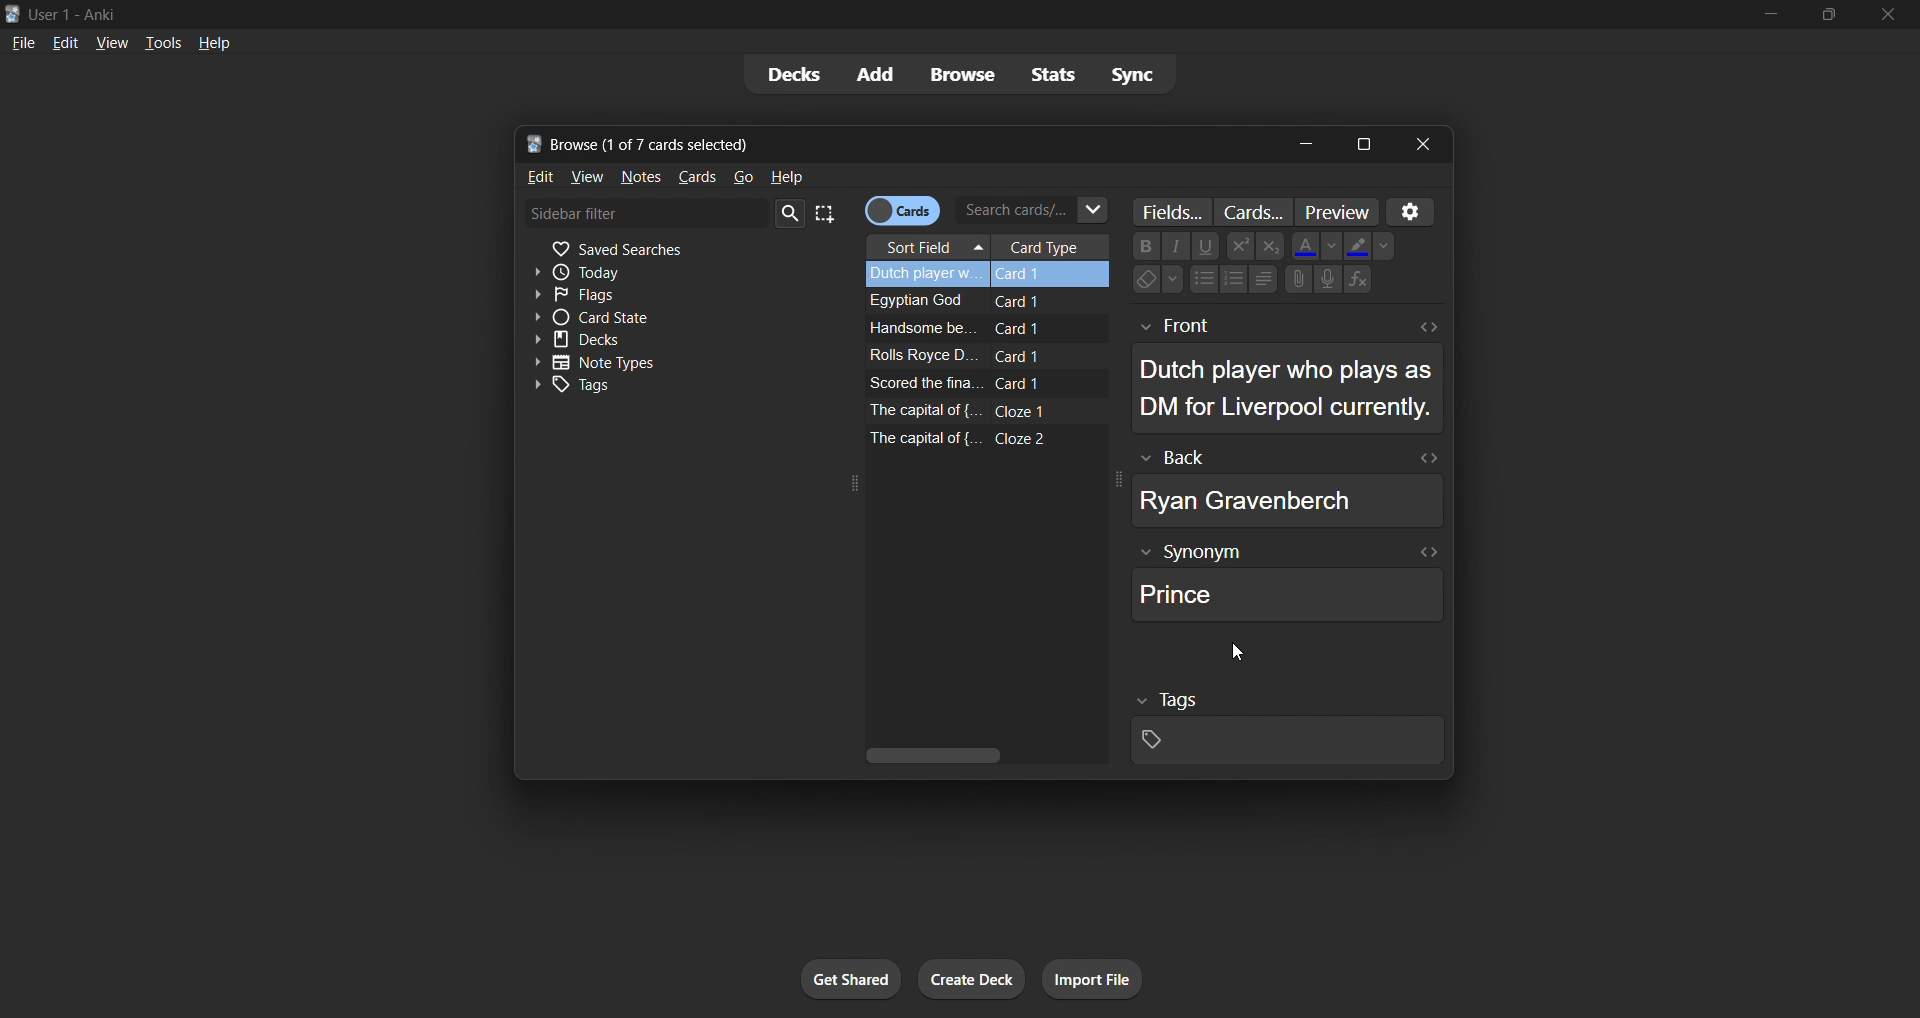 This screenshot has height=1018, width=1920. Describe the element at coordinates (1304, 144) in the screenshot. I see `minimize` at that location.